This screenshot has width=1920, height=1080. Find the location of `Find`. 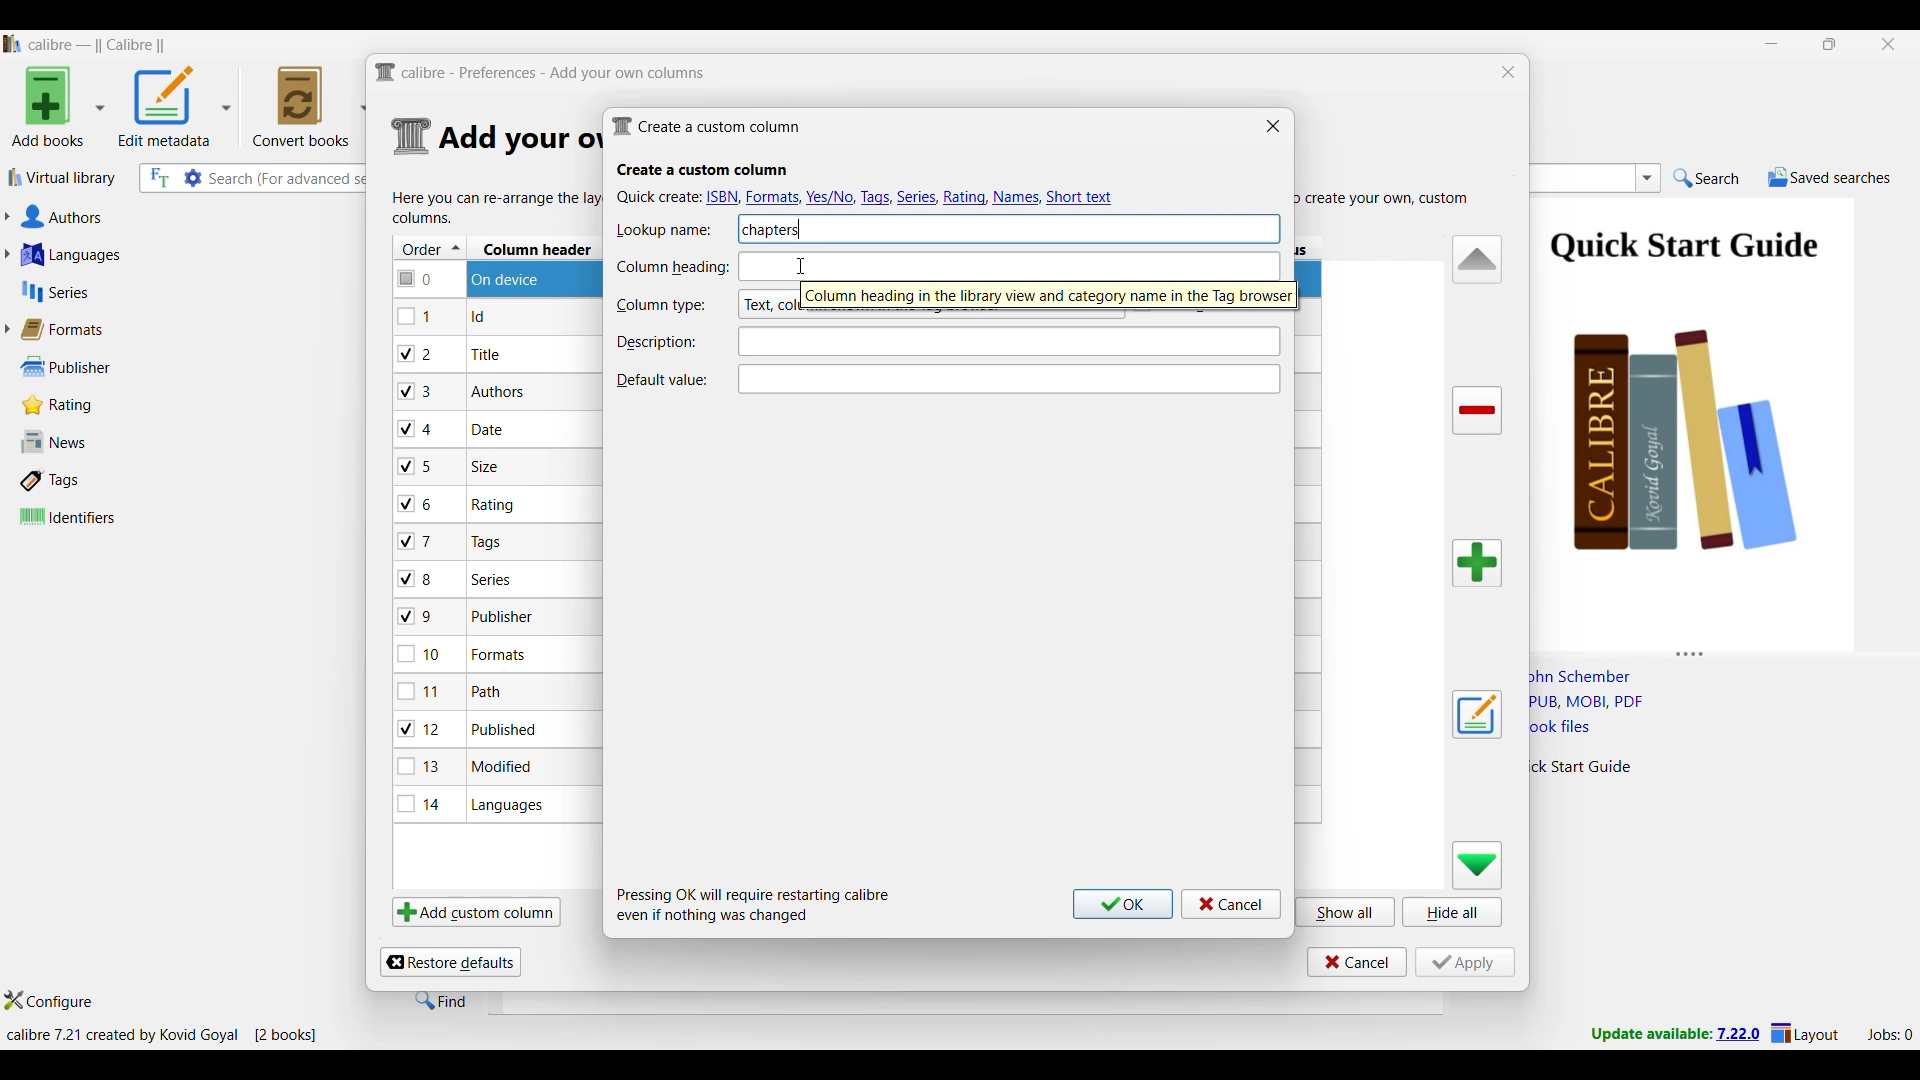

Find is located at coordinates (441, 1000).